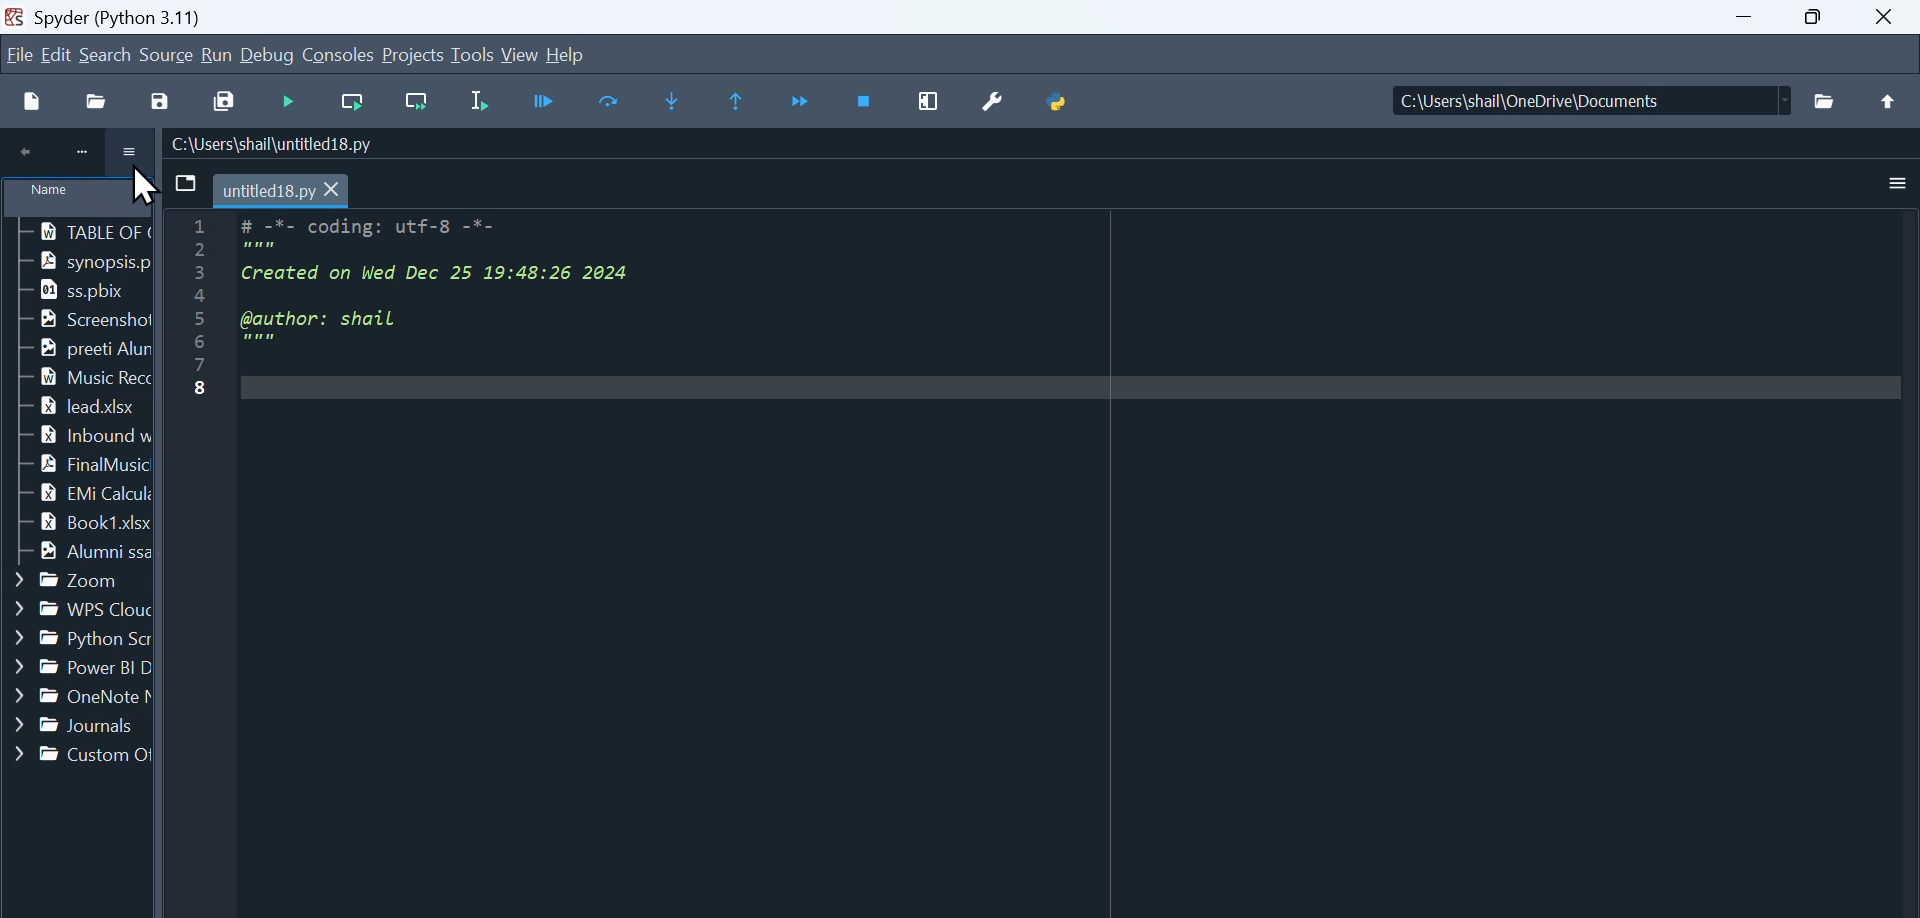 Image resolution: width=1920 pixels, height=918 pixels. I want to click on , so click(168, 53).